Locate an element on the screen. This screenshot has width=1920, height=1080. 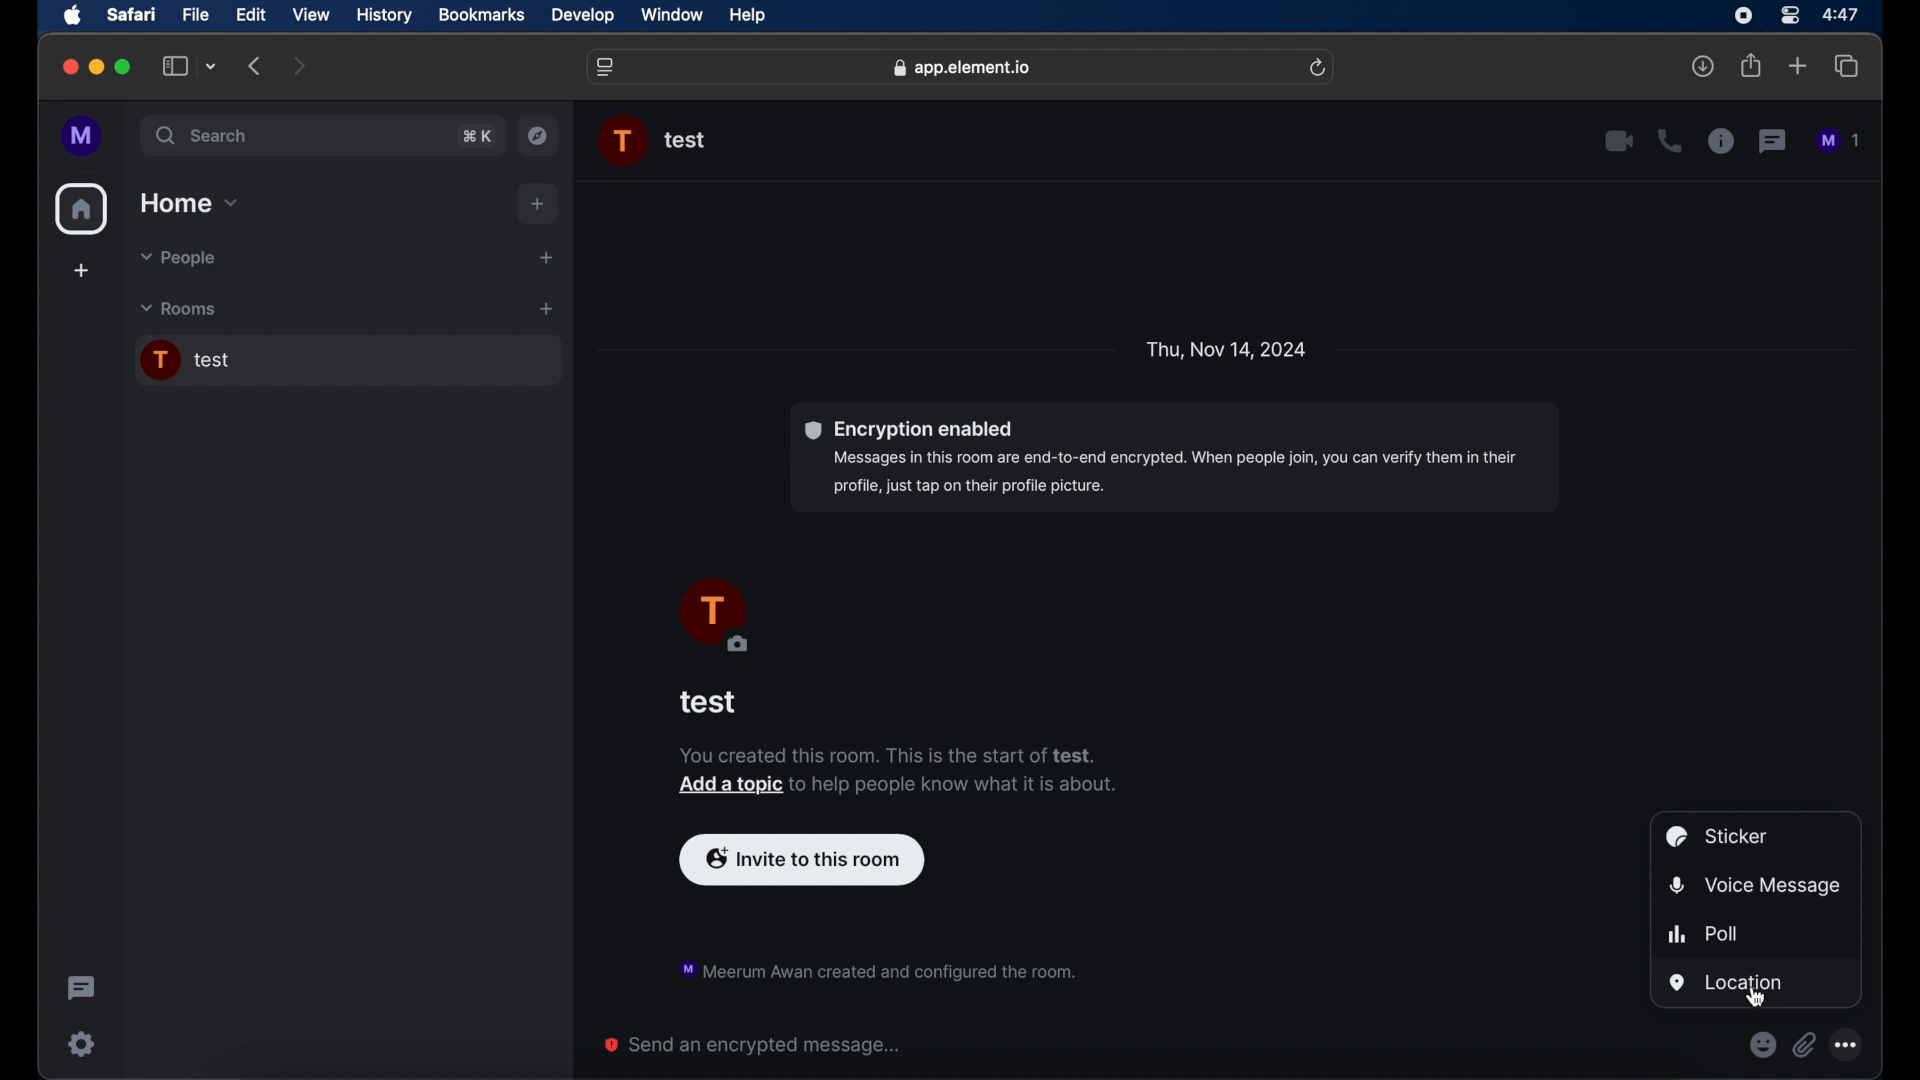
minimize is located at coordinates (96, 67).